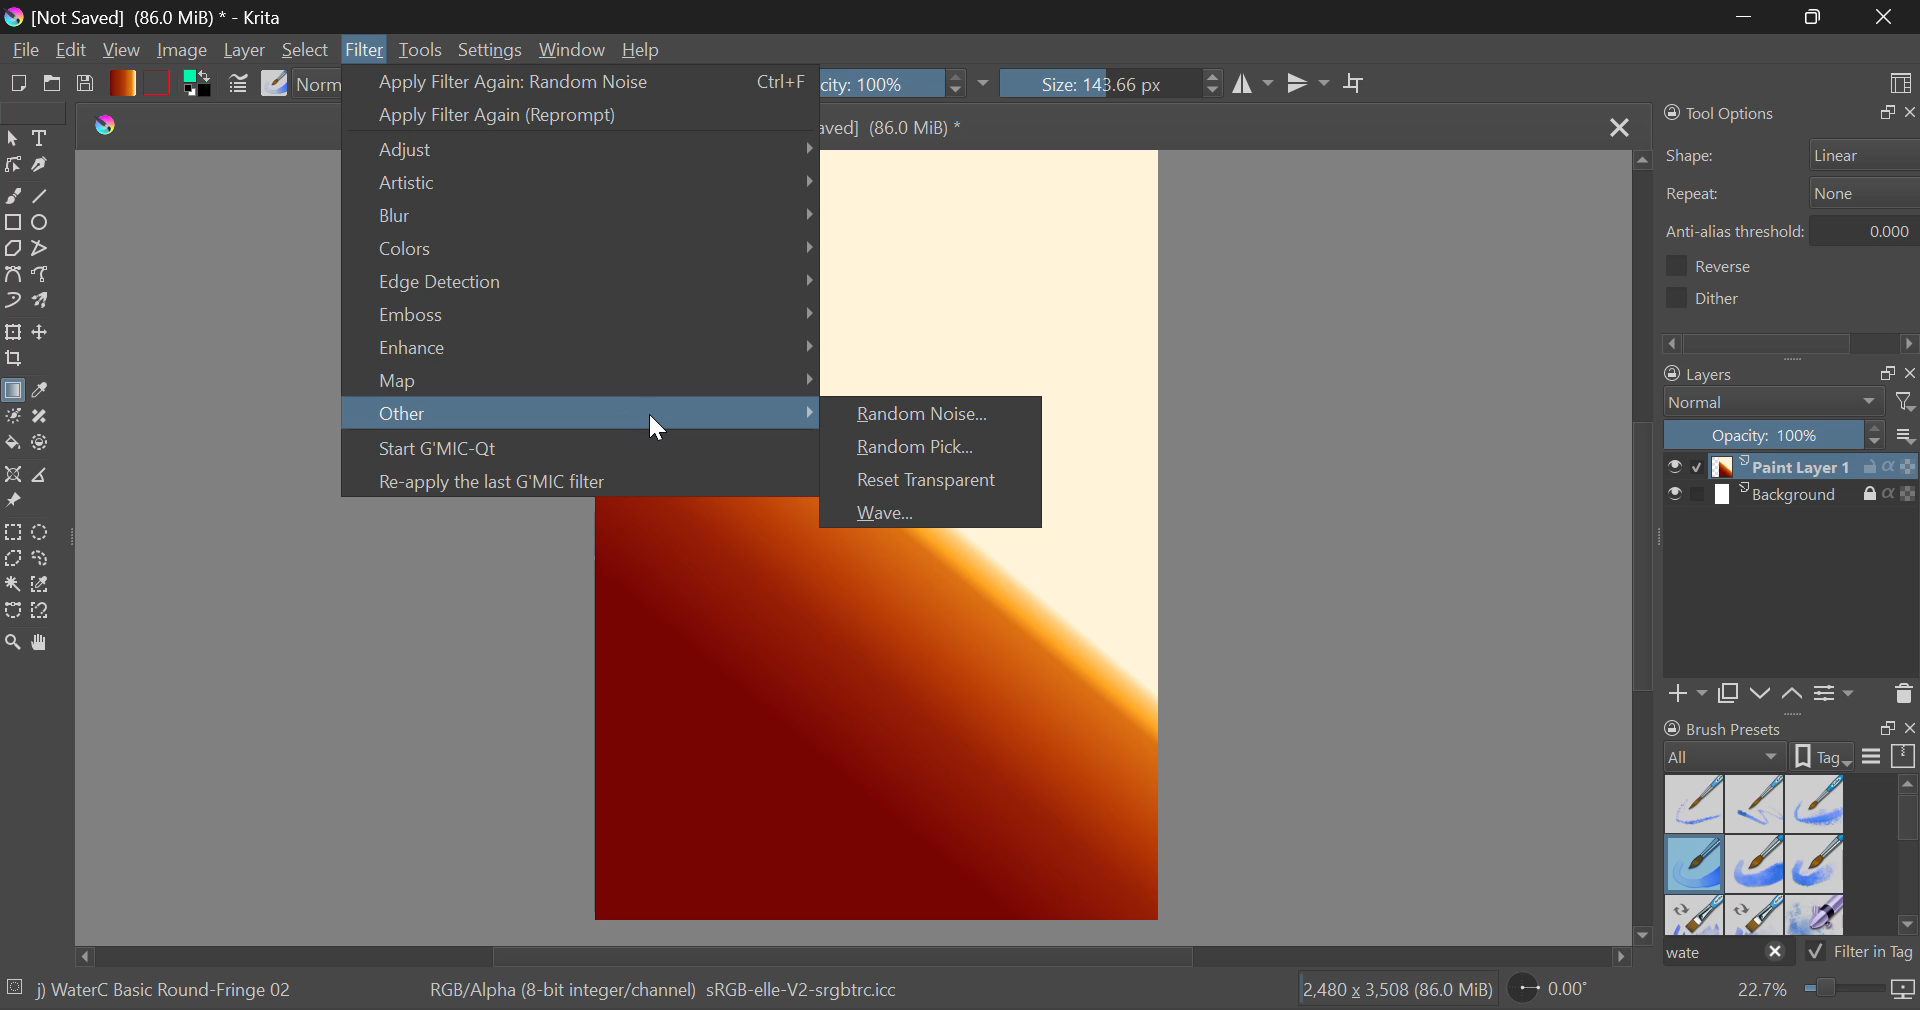 The height and width of the screenshot is (1010, 1920). Describe the element at coordinates (1908, 857) in the screenshot. I see `horizontal scroll bar` at that location.